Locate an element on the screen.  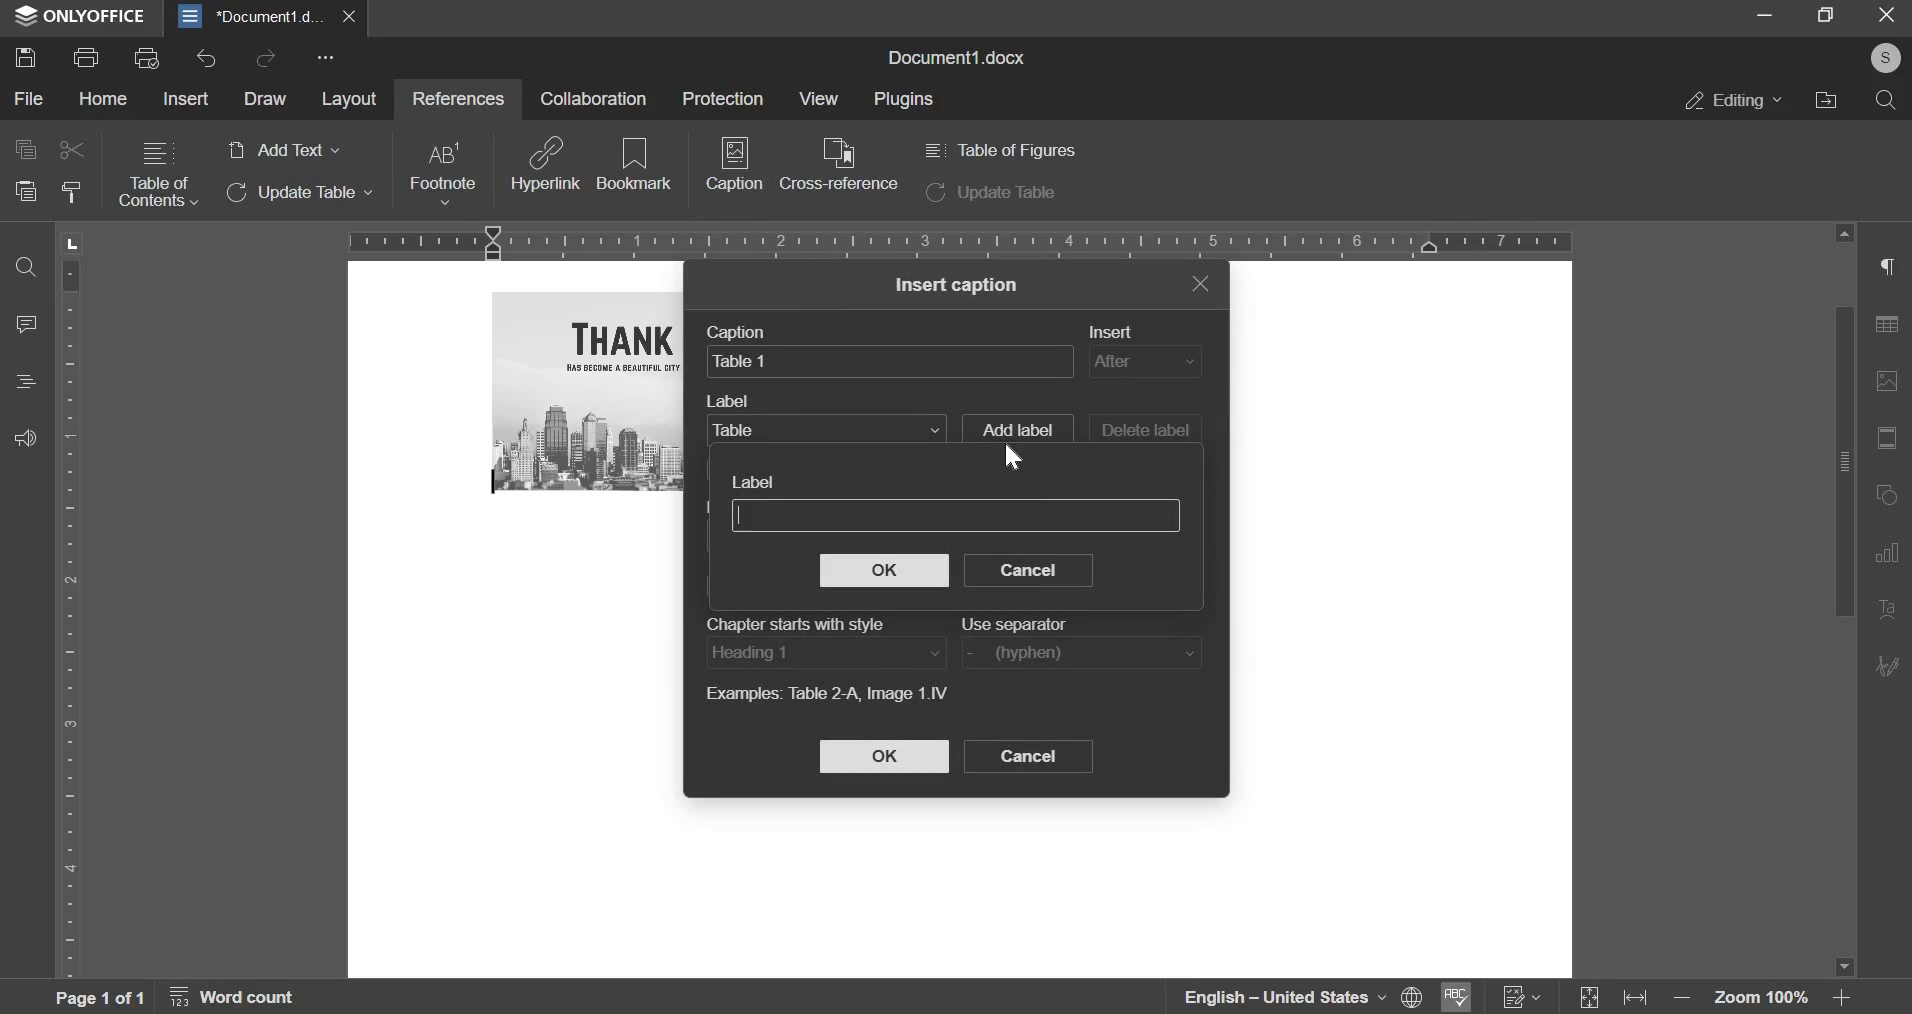
insert is located at coordinates (1144, 362).